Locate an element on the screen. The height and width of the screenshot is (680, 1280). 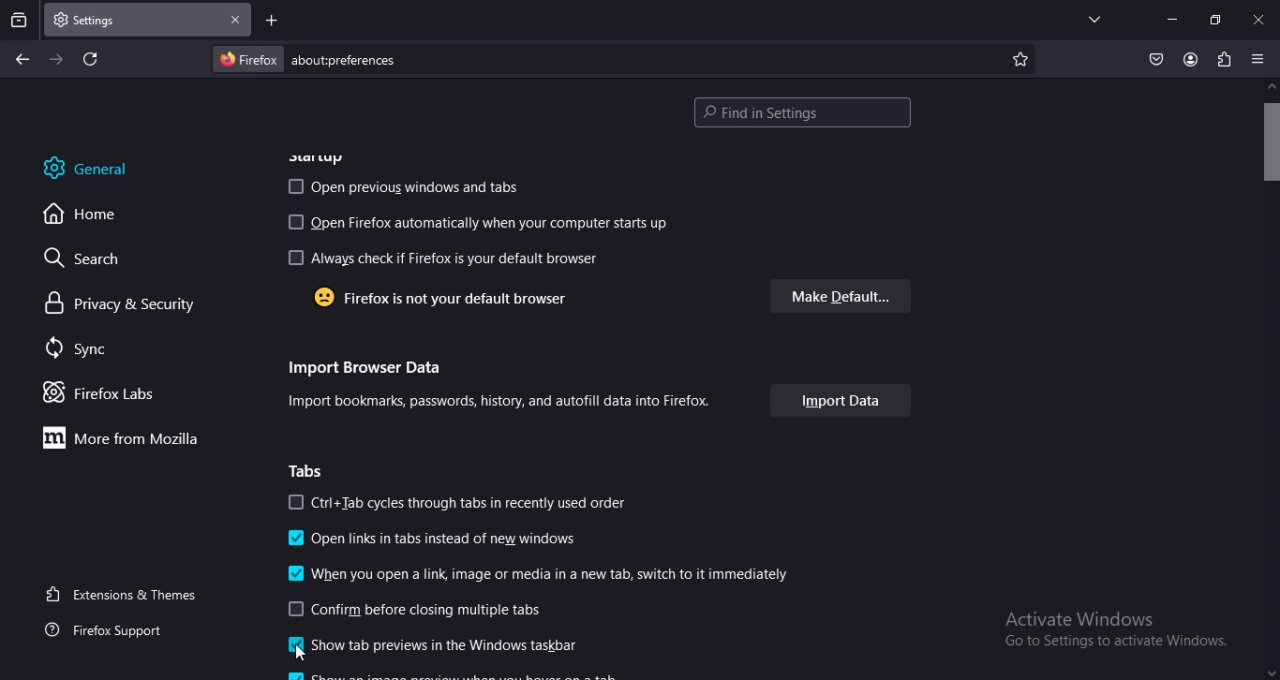
always check if firefox is default browser is located at coordinates (445, 258).